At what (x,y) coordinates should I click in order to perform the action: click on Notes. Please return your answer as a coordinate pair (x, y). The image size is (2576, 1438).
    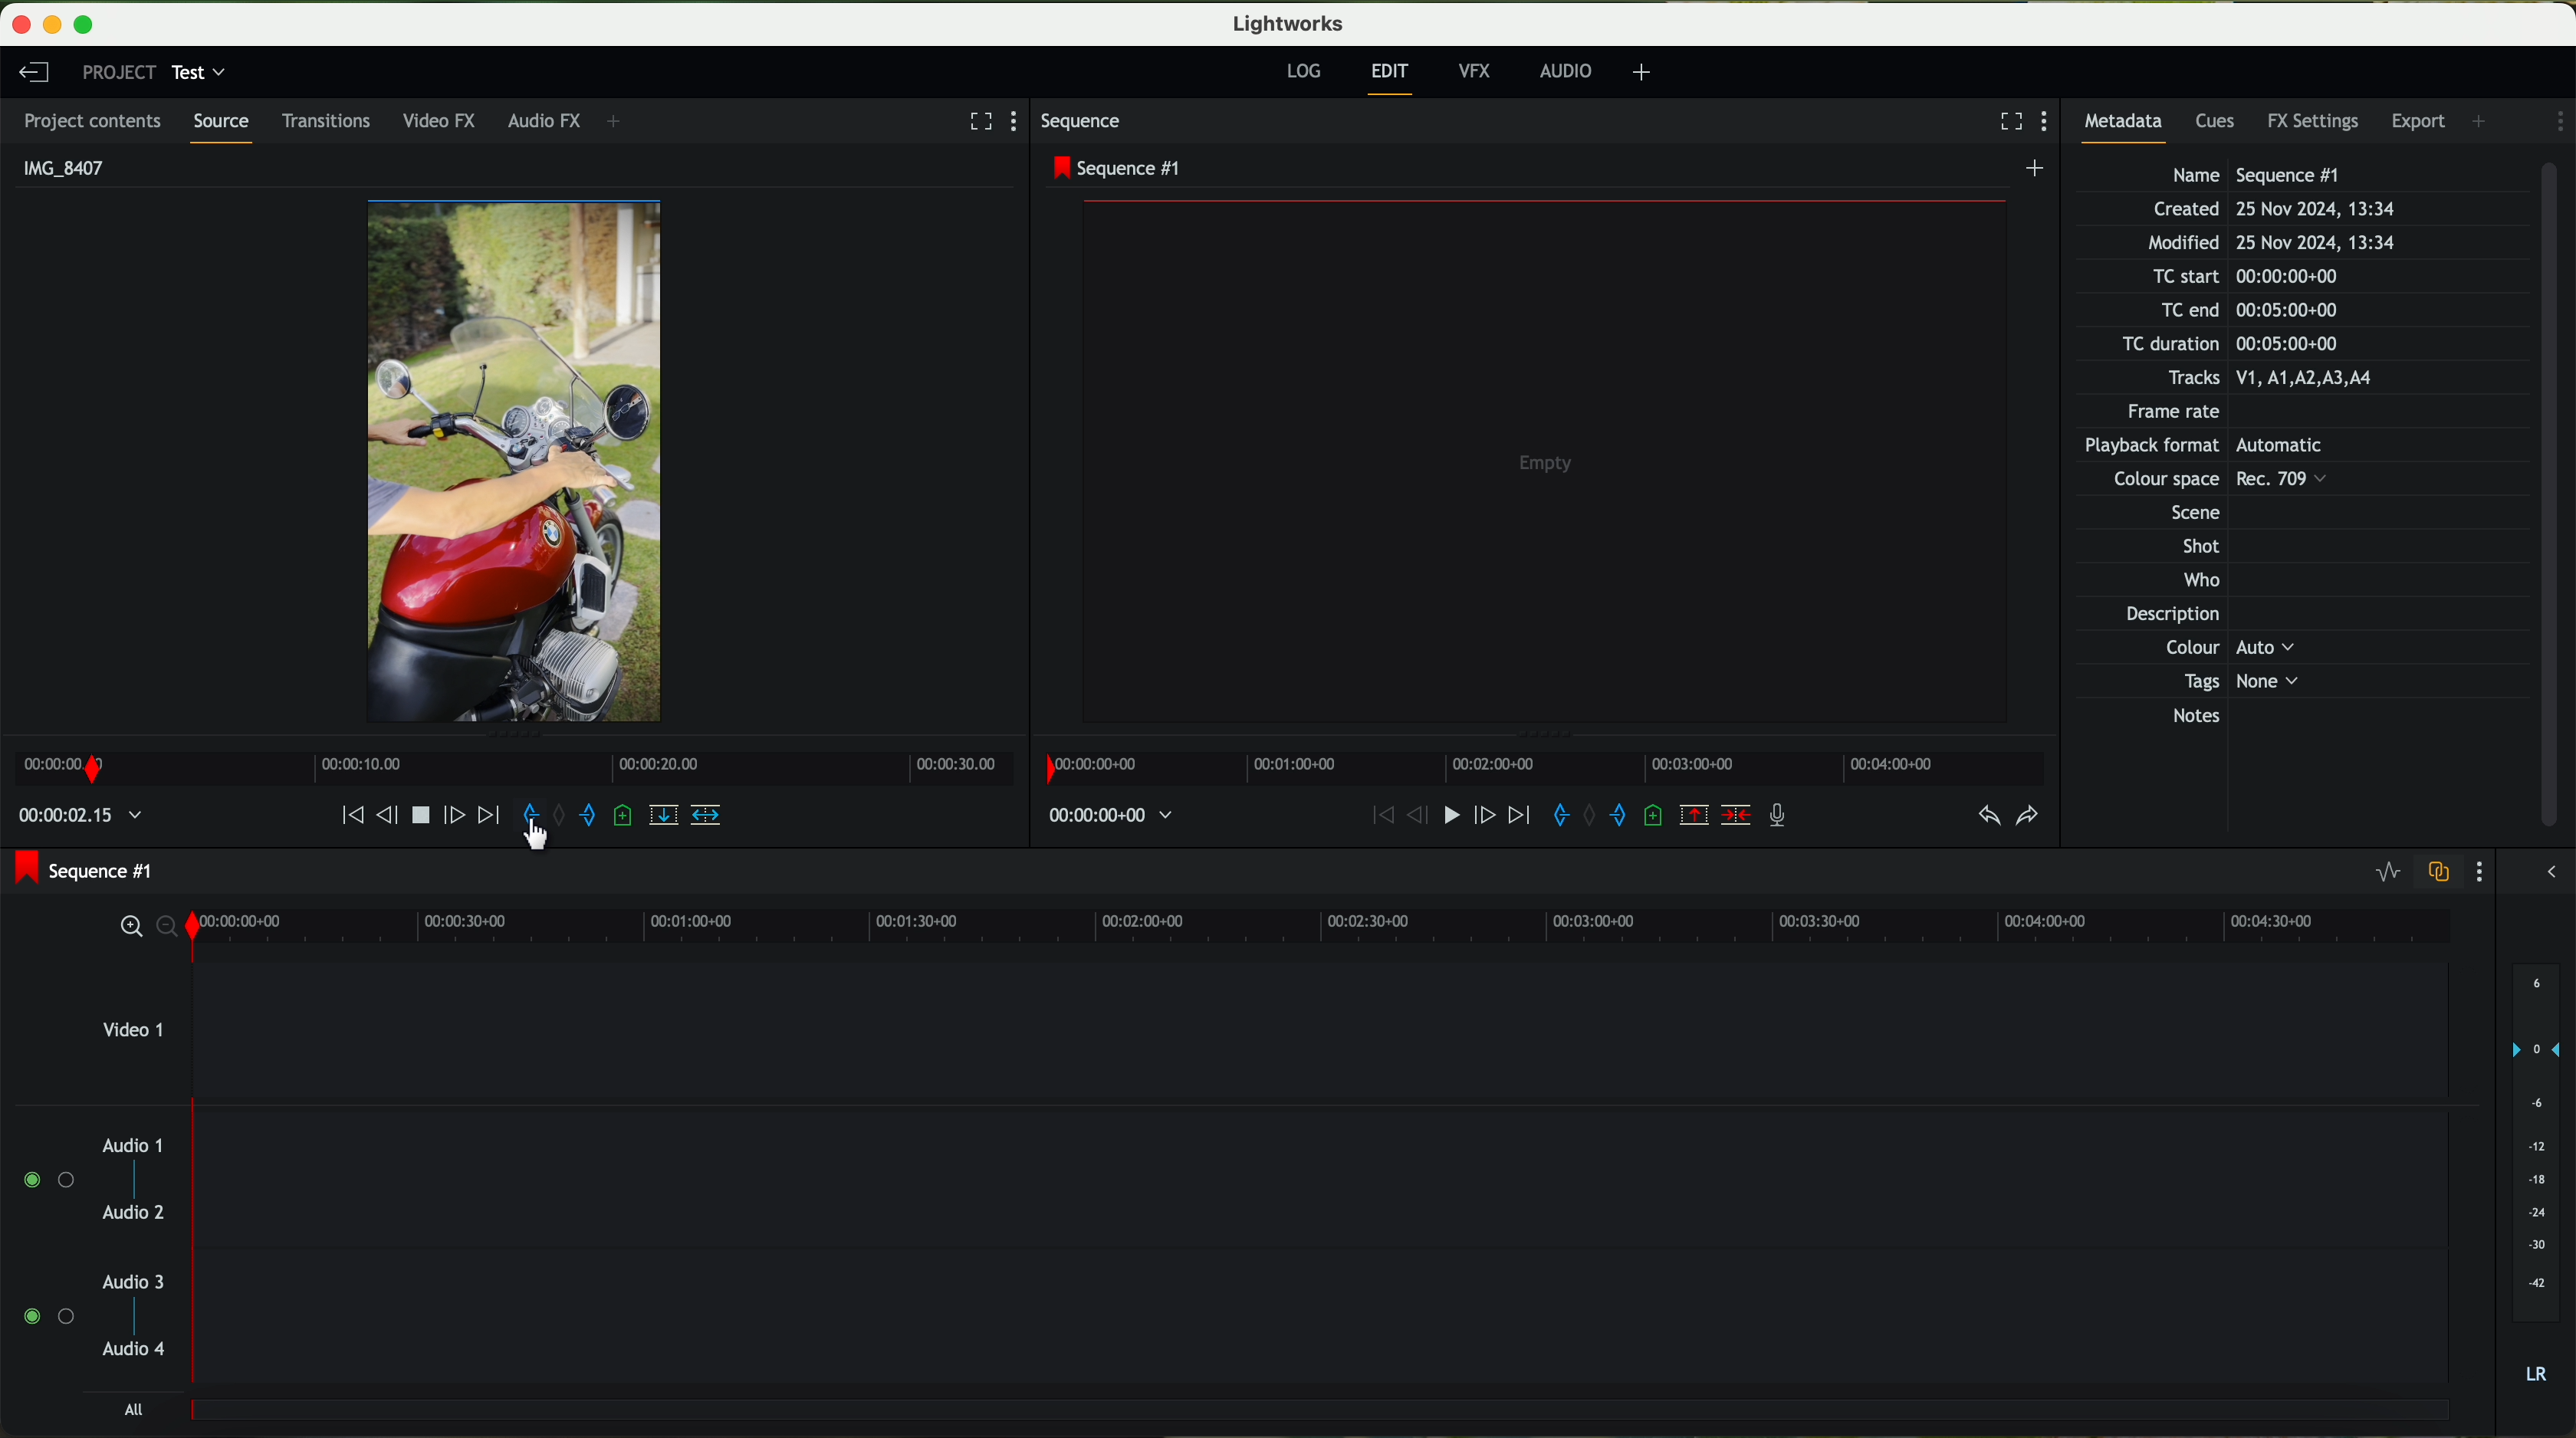
    Looking at the image, I should click on (2221, 717).